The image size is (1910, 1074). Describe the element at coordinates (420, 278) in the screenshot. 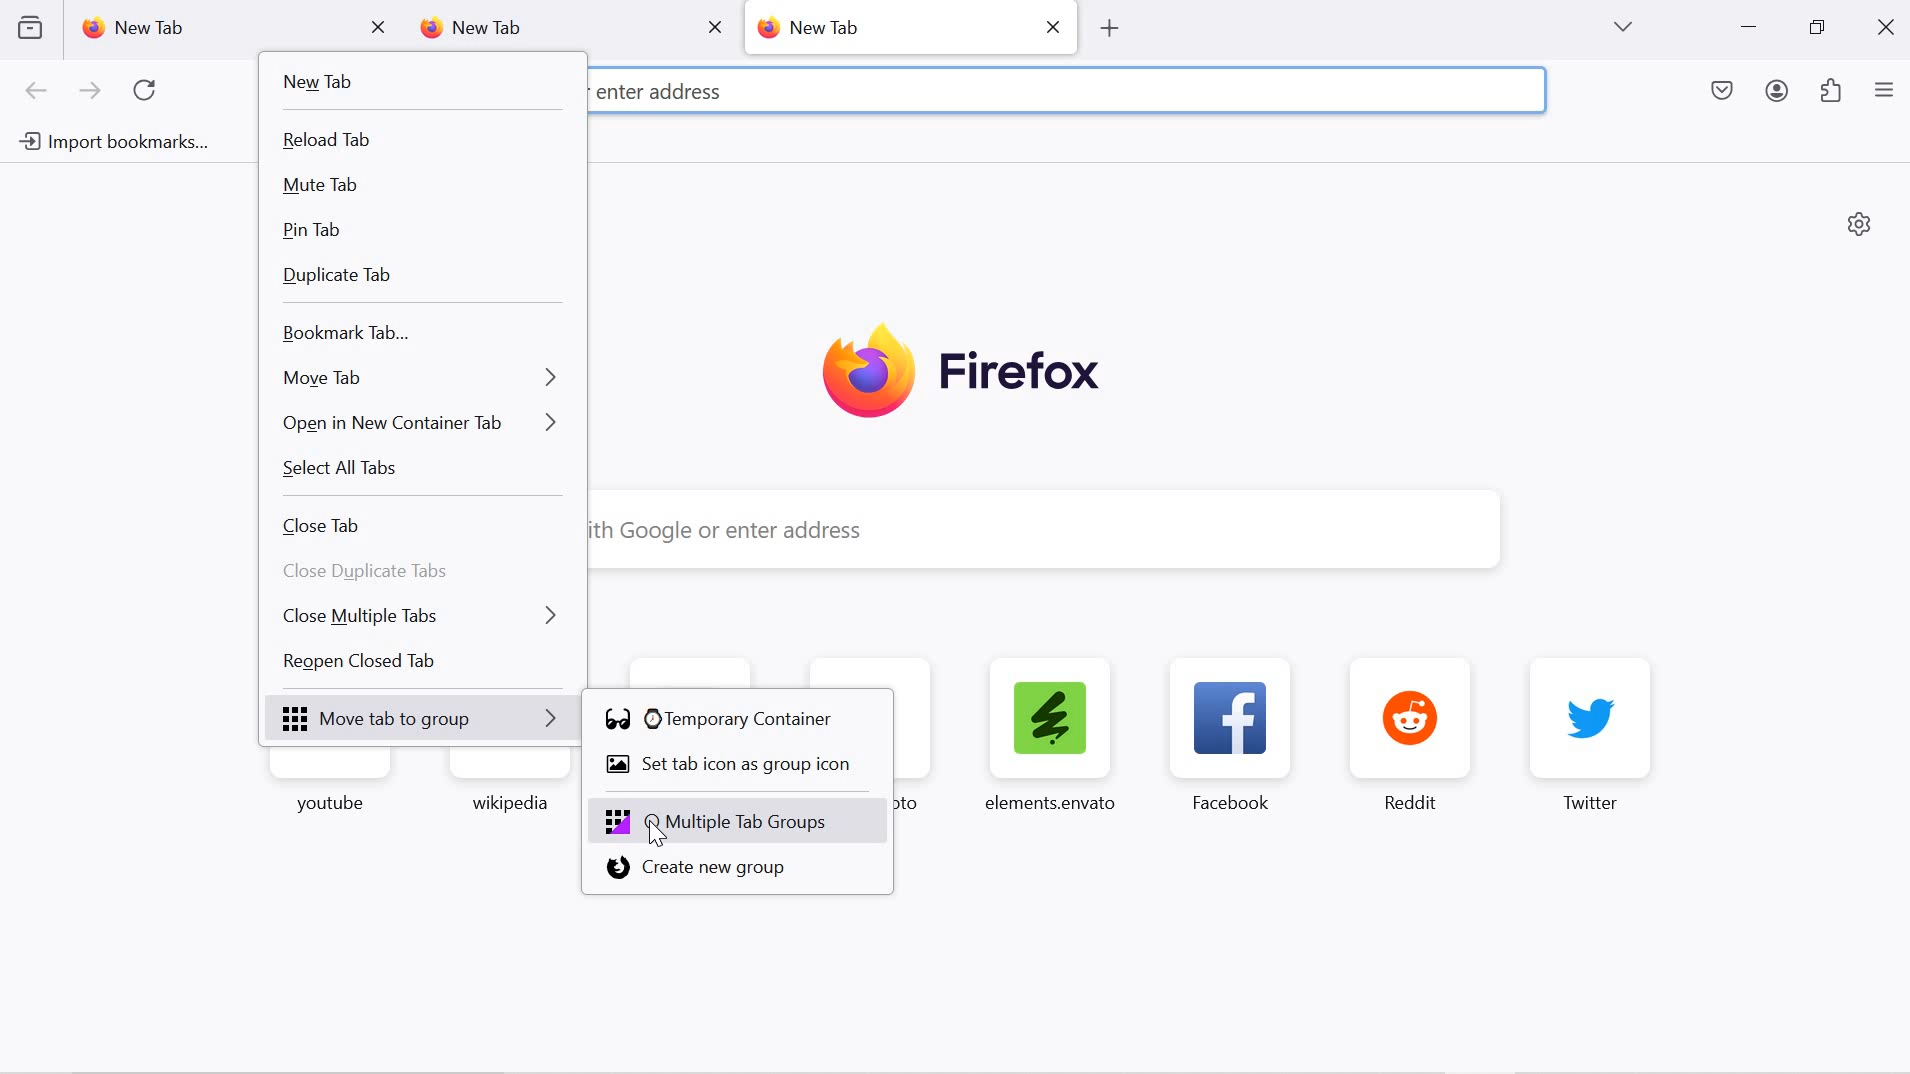

I see `duplicate tab` at that location.